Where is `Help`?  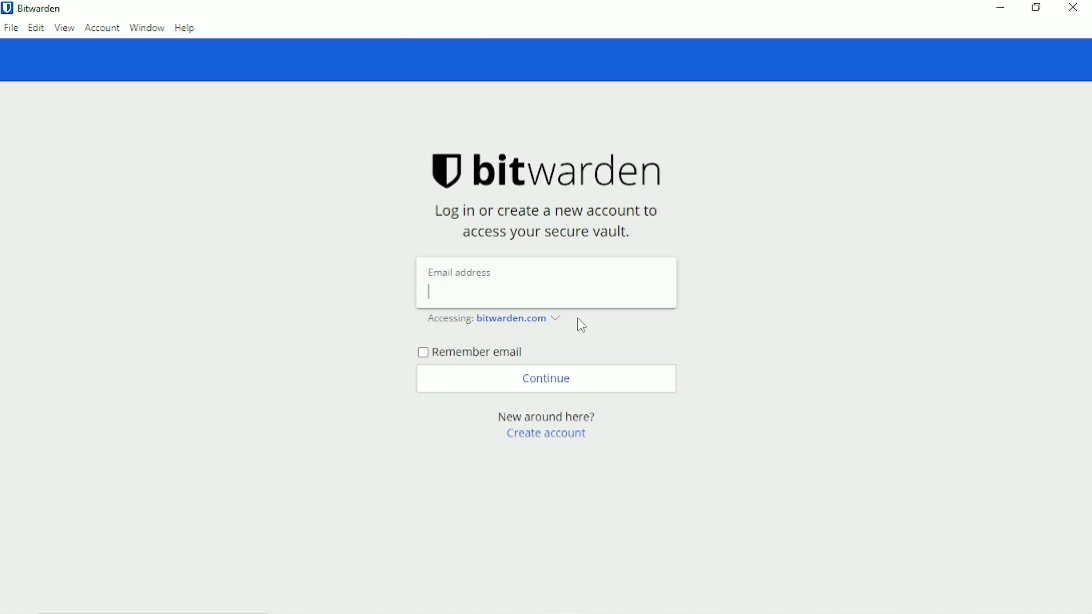
Help is located at coordinates (185, 28).